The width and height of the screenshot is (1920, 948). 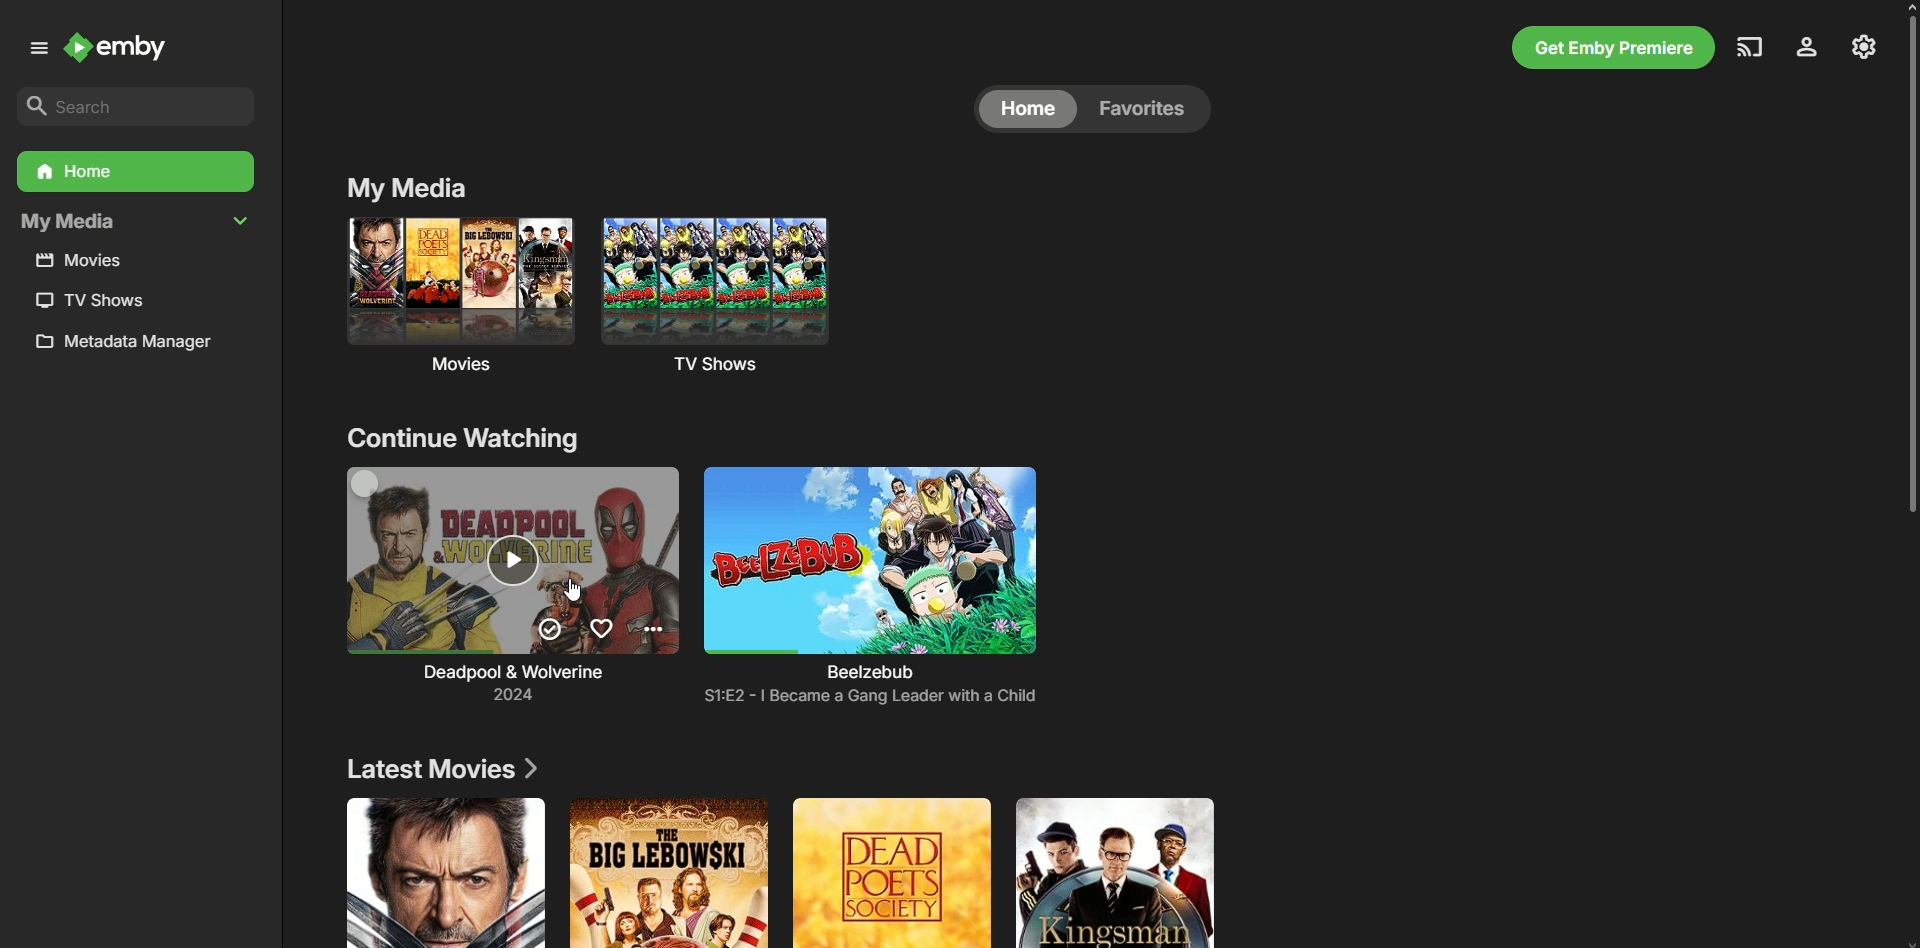 I want to click on My  Media, so click(x=404, y=187).